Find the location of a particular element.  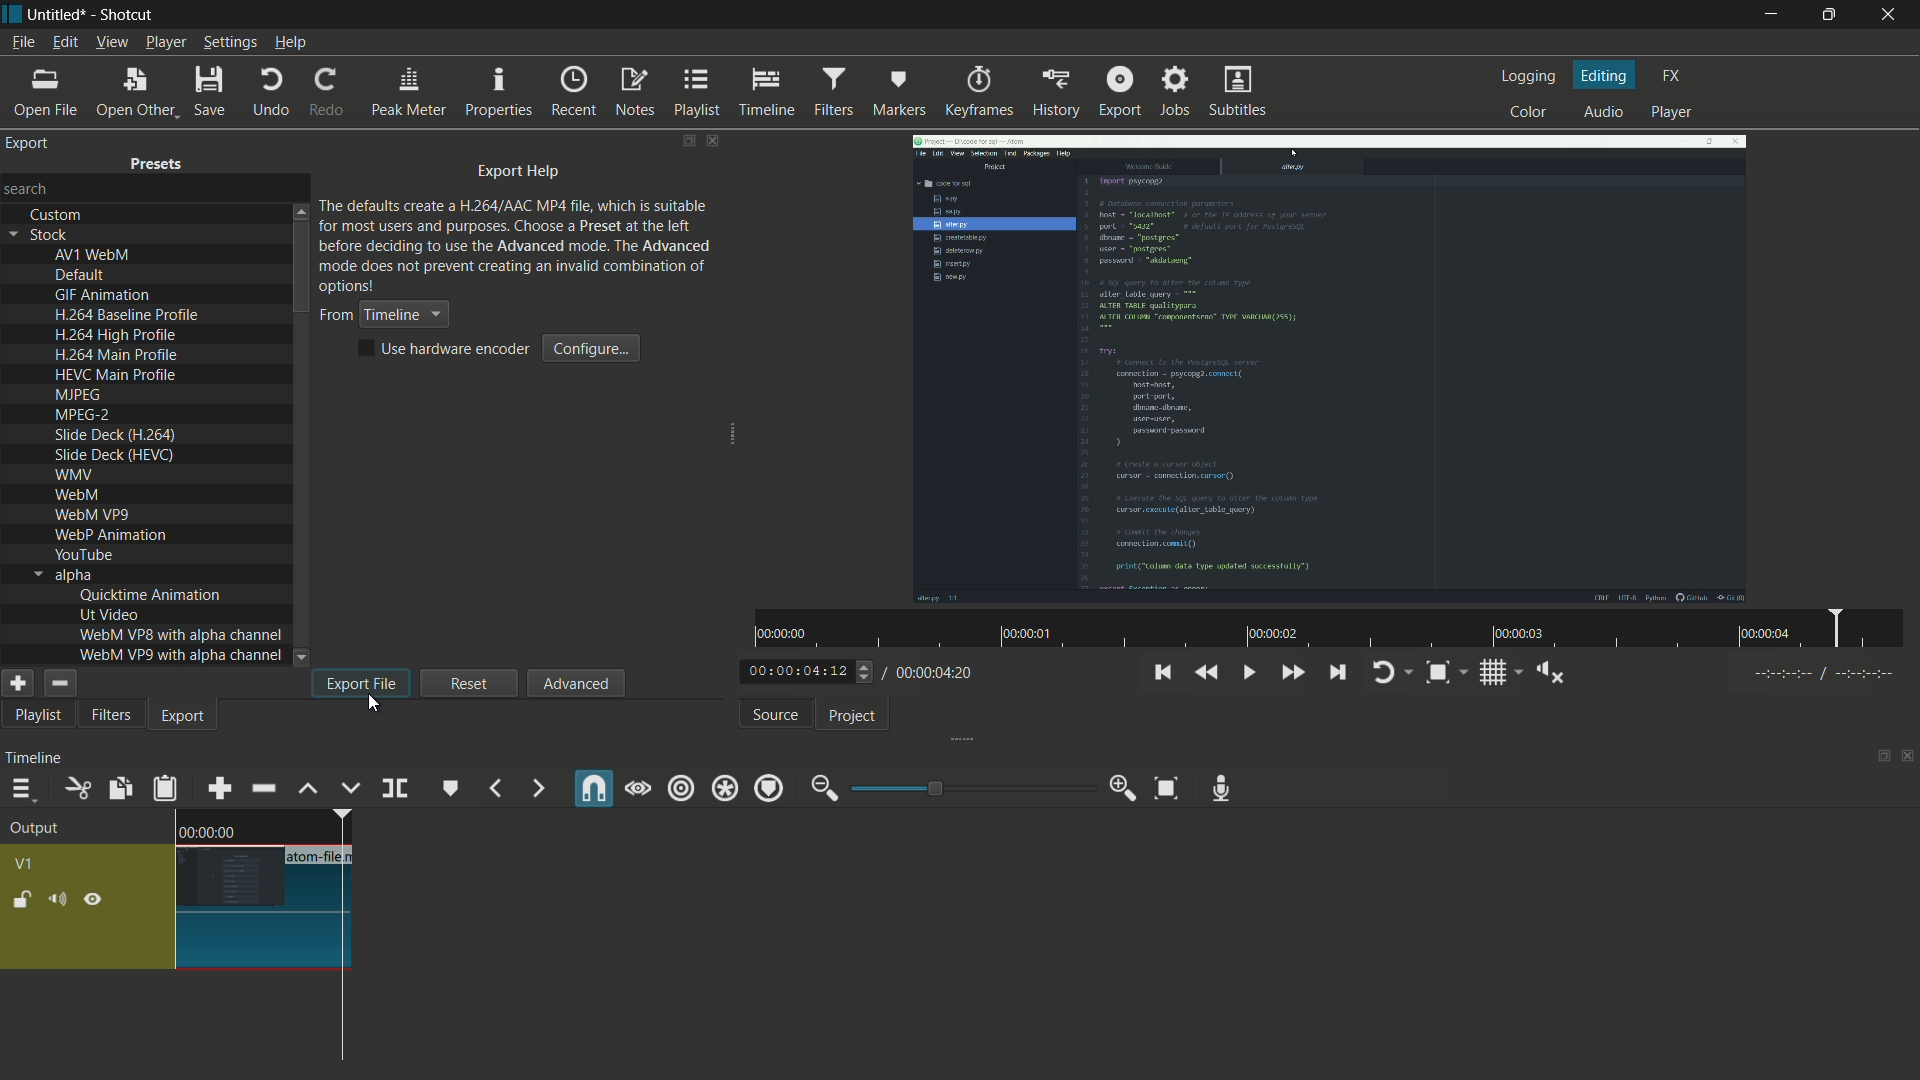

scroll down is located at coordinates (303, 658).